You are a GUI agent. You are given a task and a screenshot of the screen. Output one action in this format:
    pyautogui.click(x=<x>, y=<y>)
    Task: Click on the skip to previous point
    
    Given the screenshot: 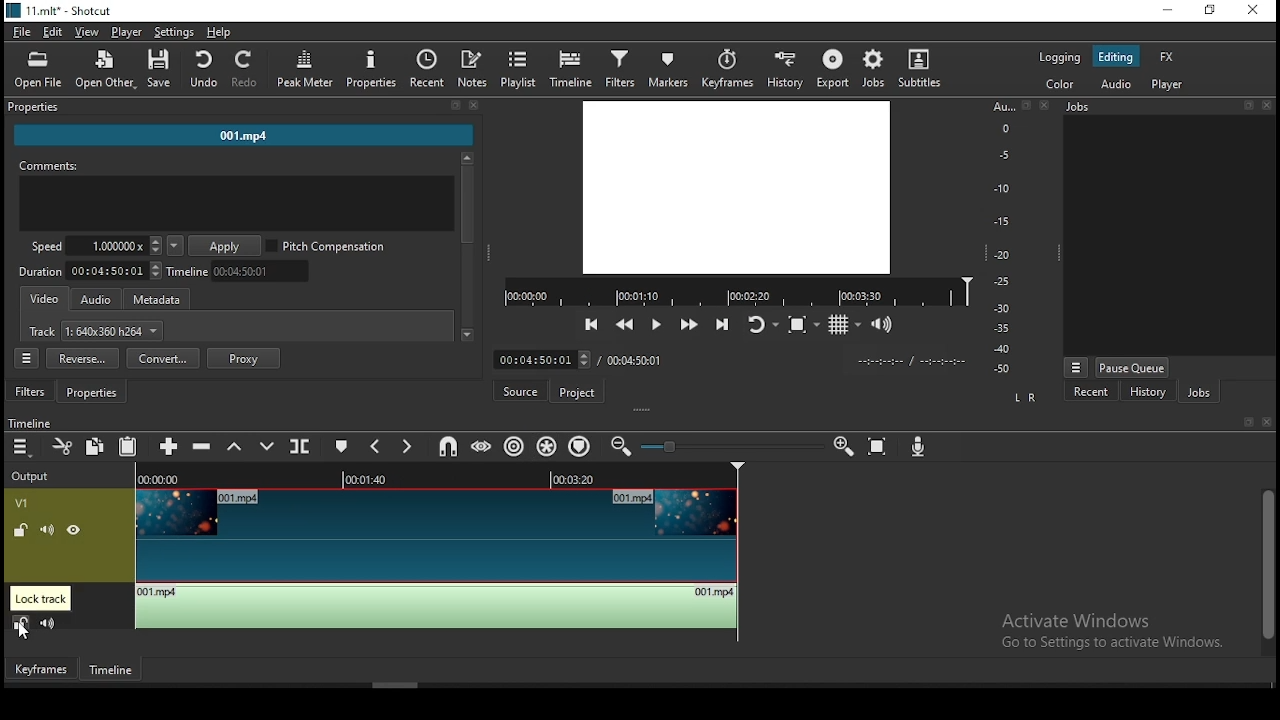 What is the action you would take?
    pyautogui.click(x=589, y=323)
    